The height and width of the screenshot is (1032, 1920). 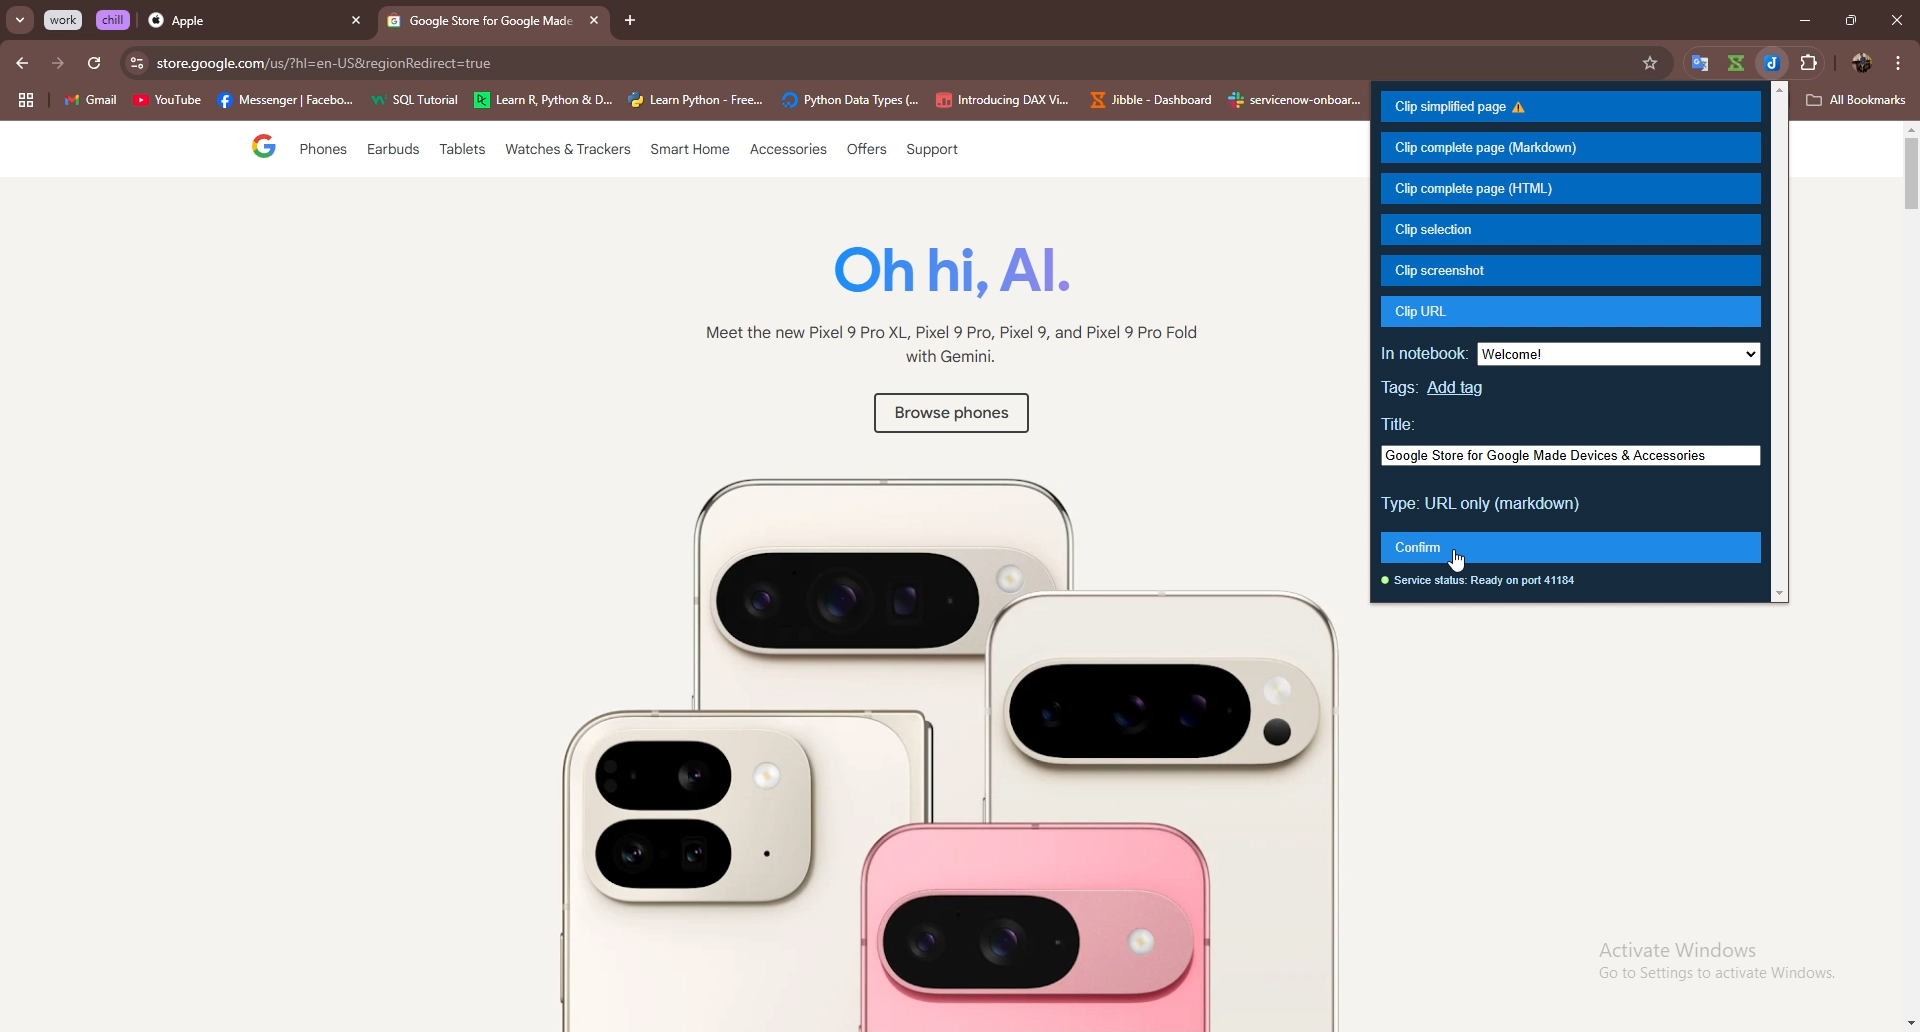 I want to click on Learn  Python- Free, so click(x=697, y=100).